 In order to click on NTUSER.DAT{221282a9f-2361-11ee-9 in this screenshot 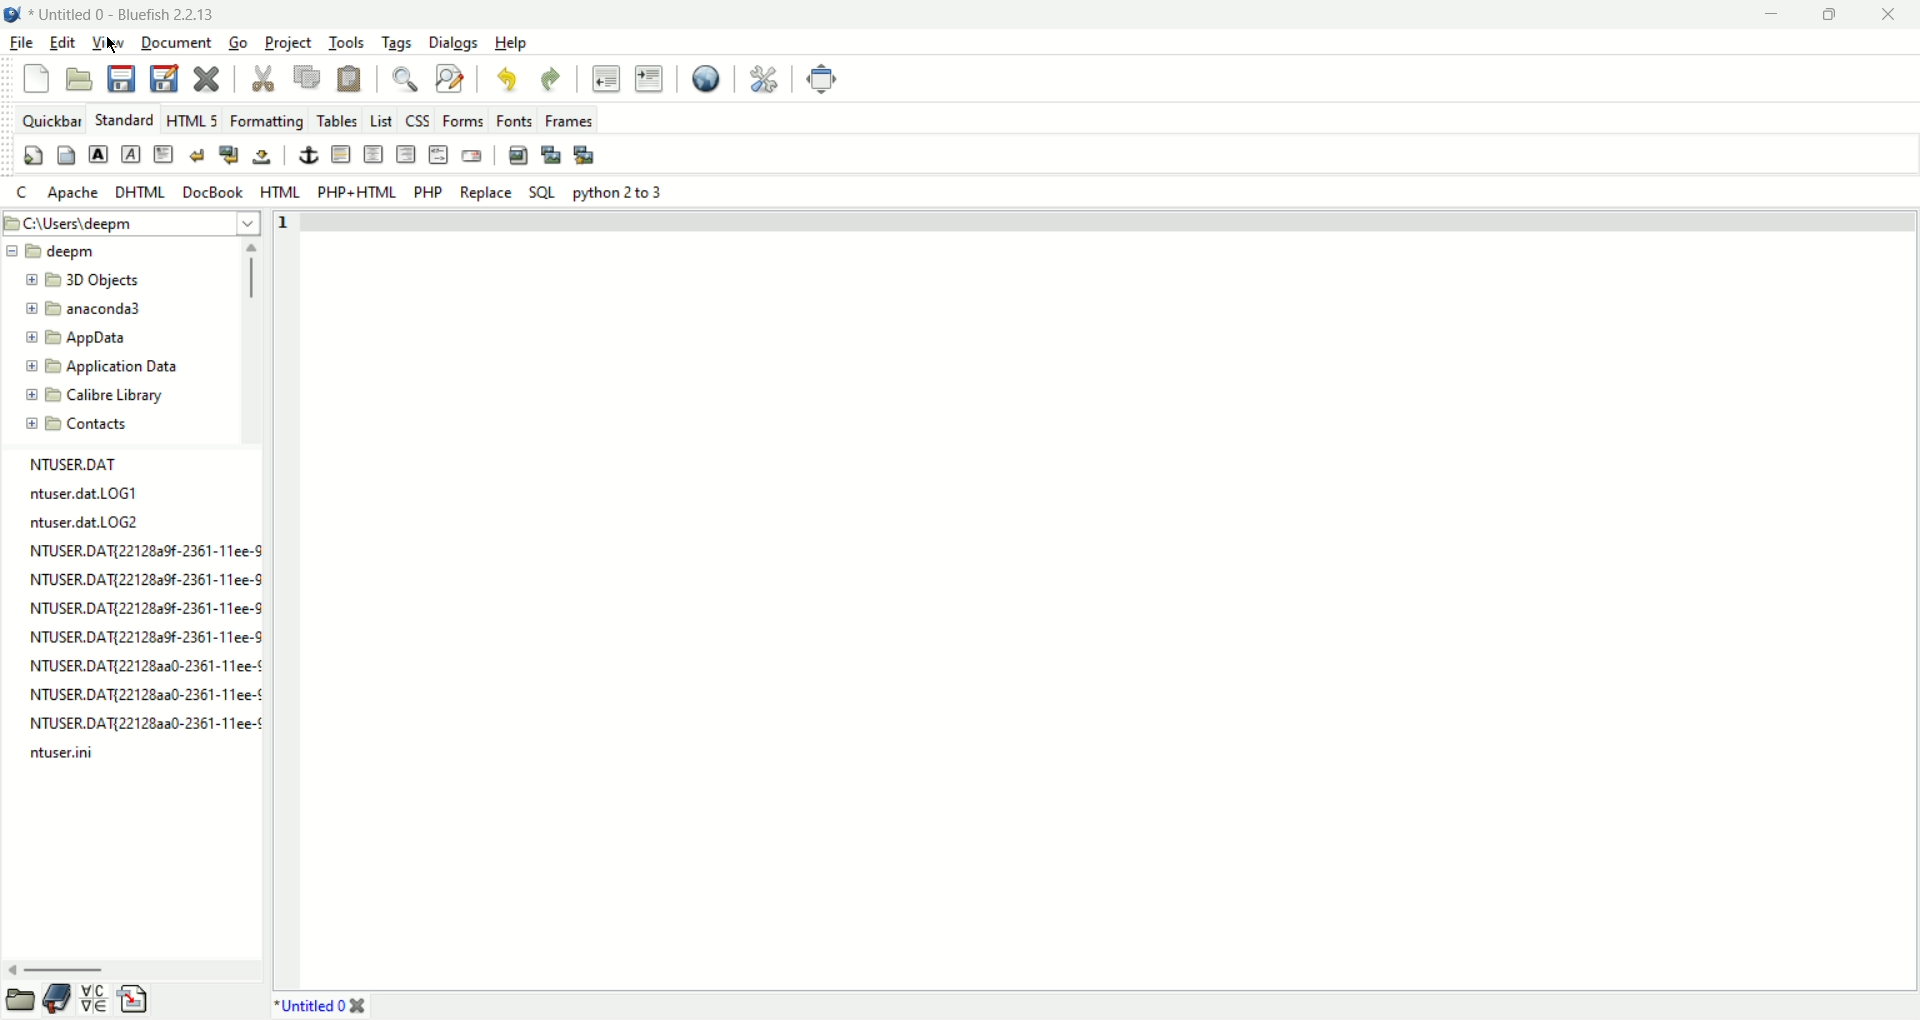, I will do `click(146, 607)`.